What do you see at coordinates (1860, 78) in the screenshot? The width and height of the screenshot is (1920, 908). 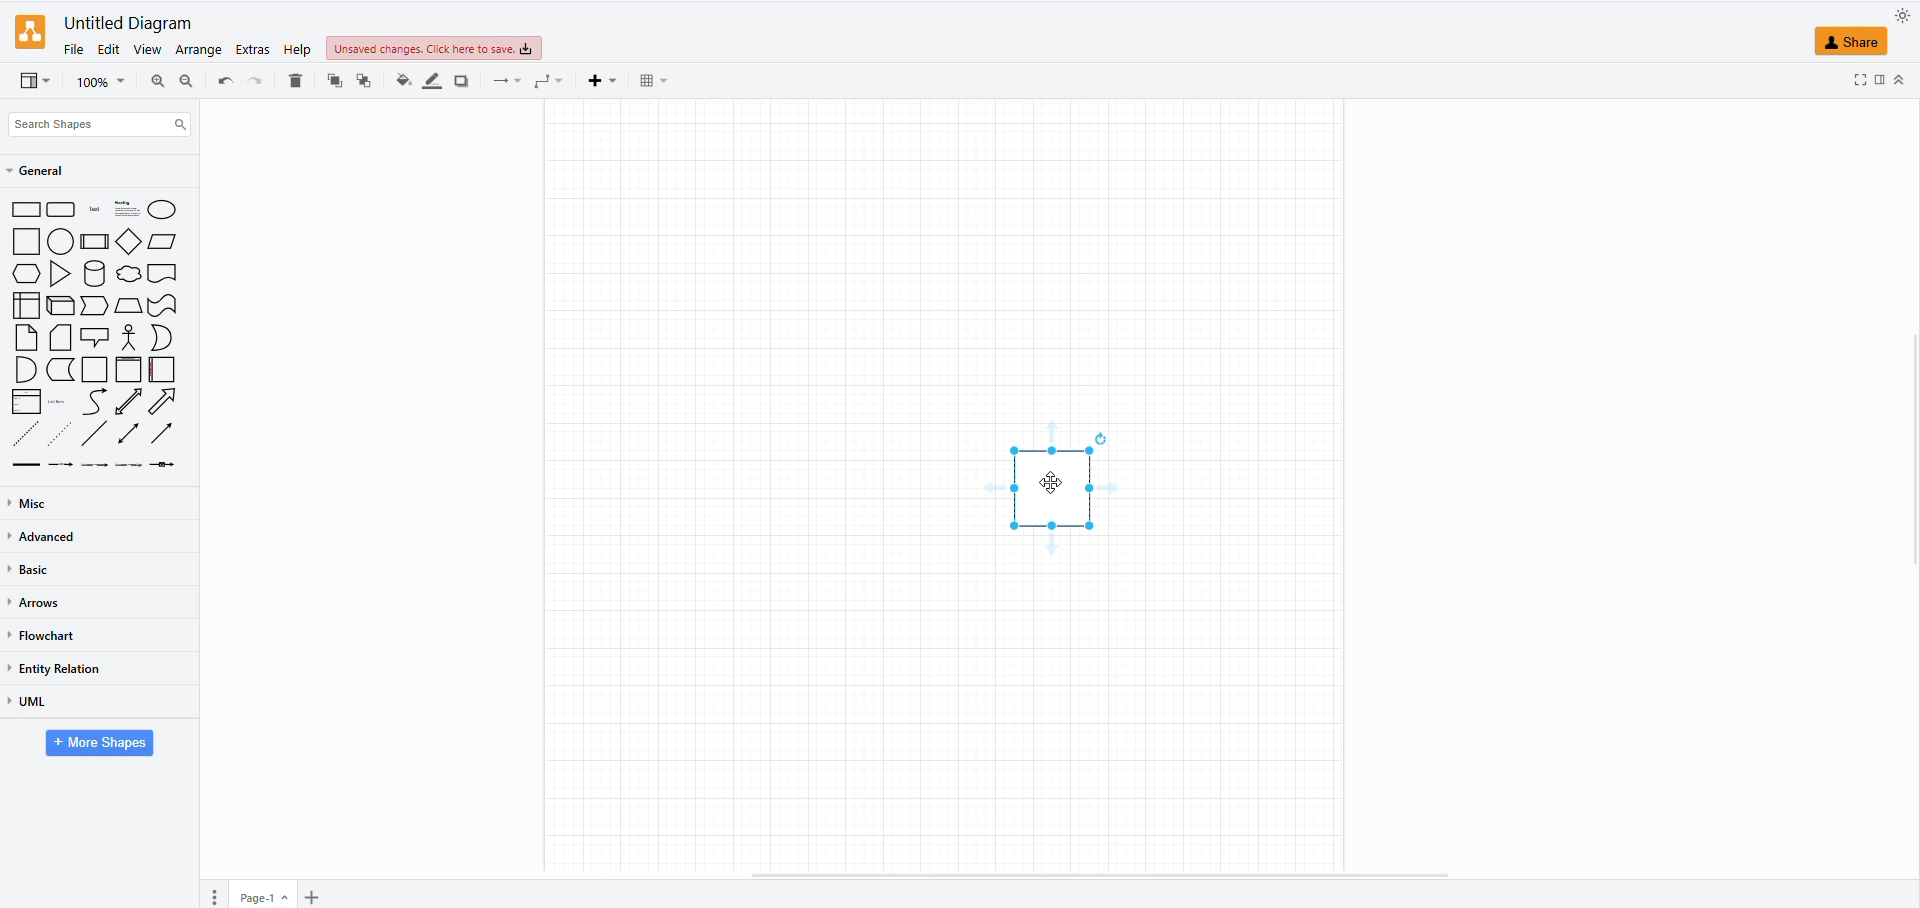 I see `forma` at bounding box center [1860, 78].